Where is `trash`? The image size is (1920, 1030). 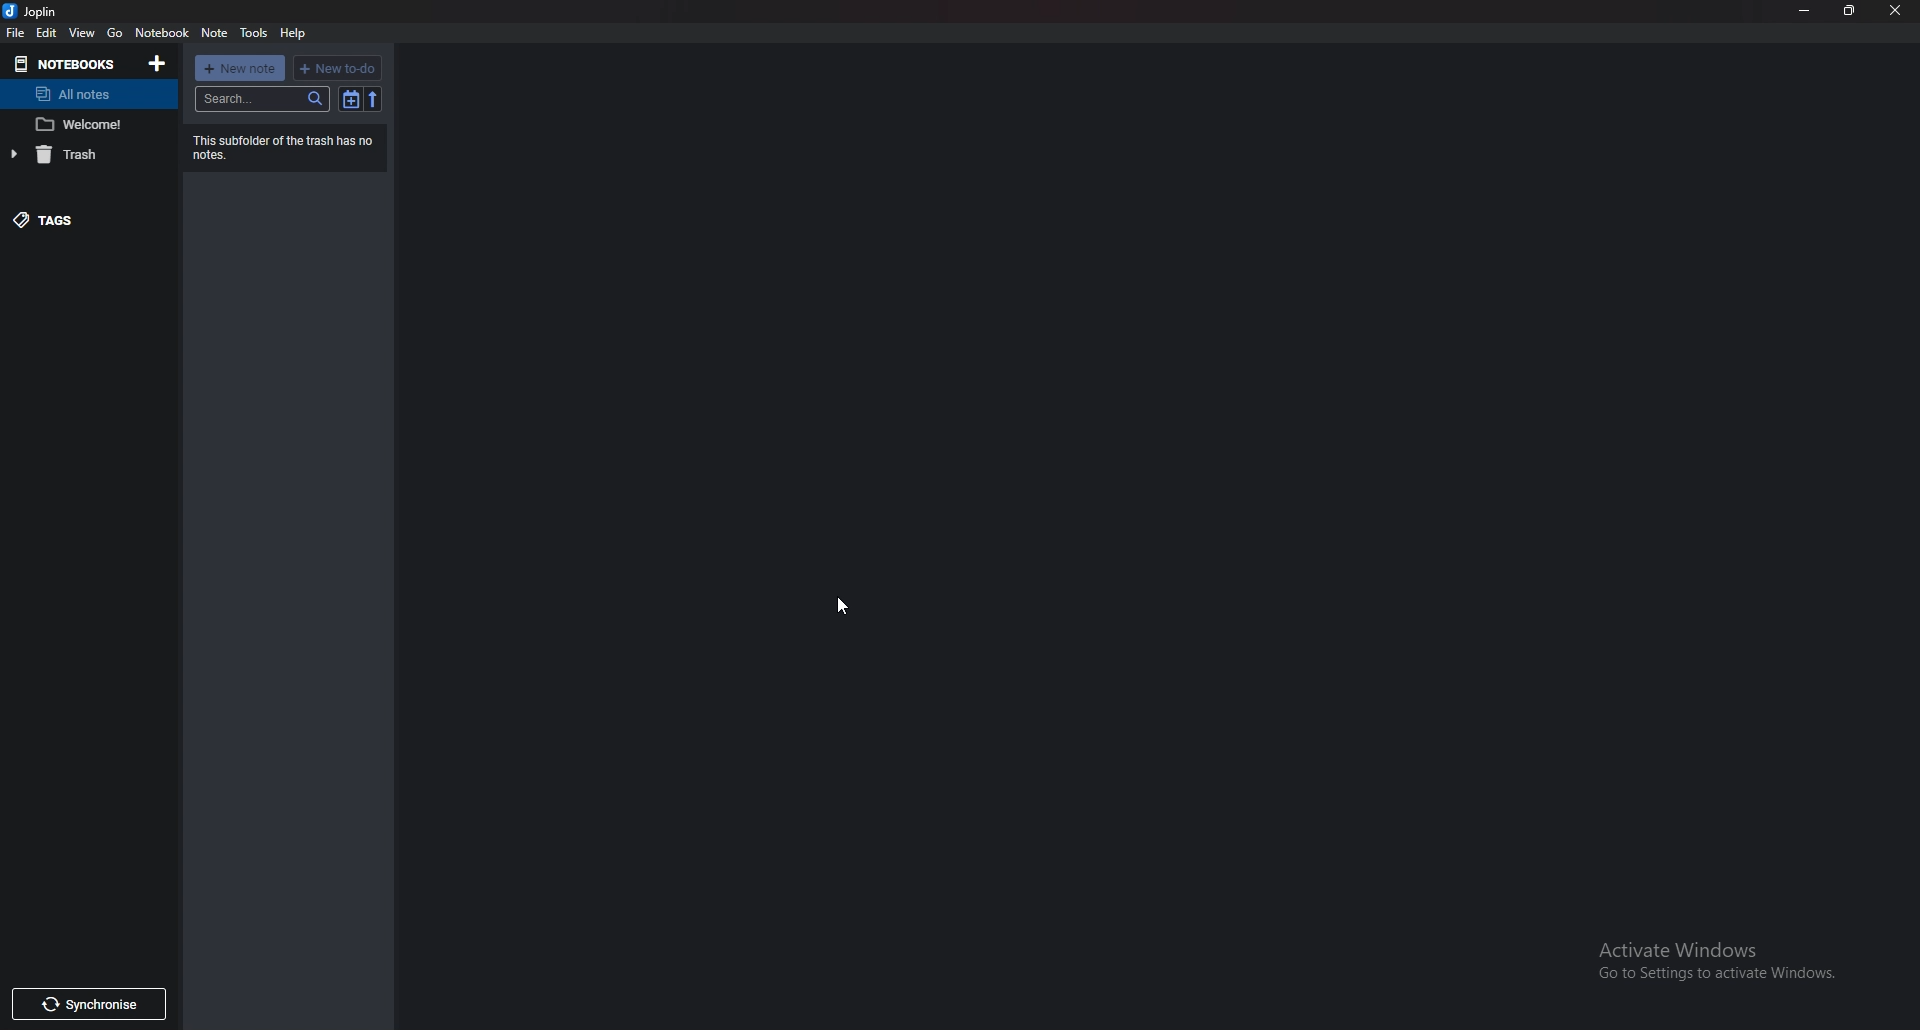
trash is located at coordinates (86, 153).